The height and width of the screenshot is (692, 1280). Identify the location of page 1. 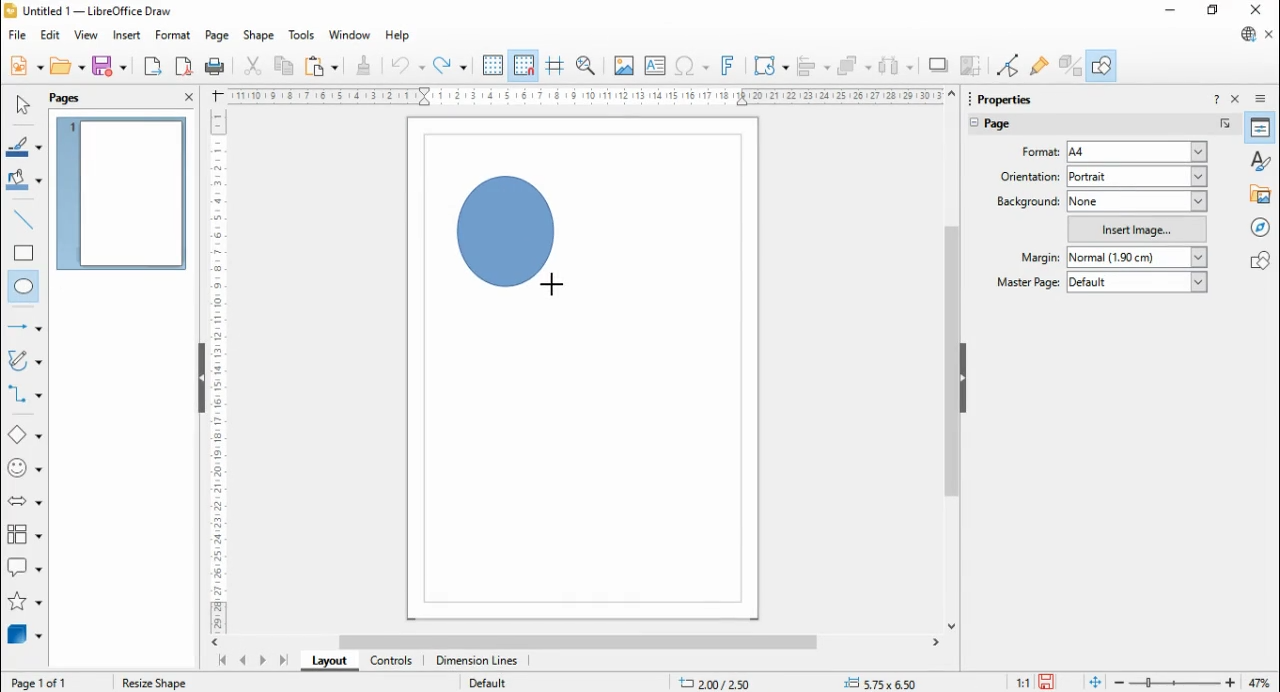
(123, 193).